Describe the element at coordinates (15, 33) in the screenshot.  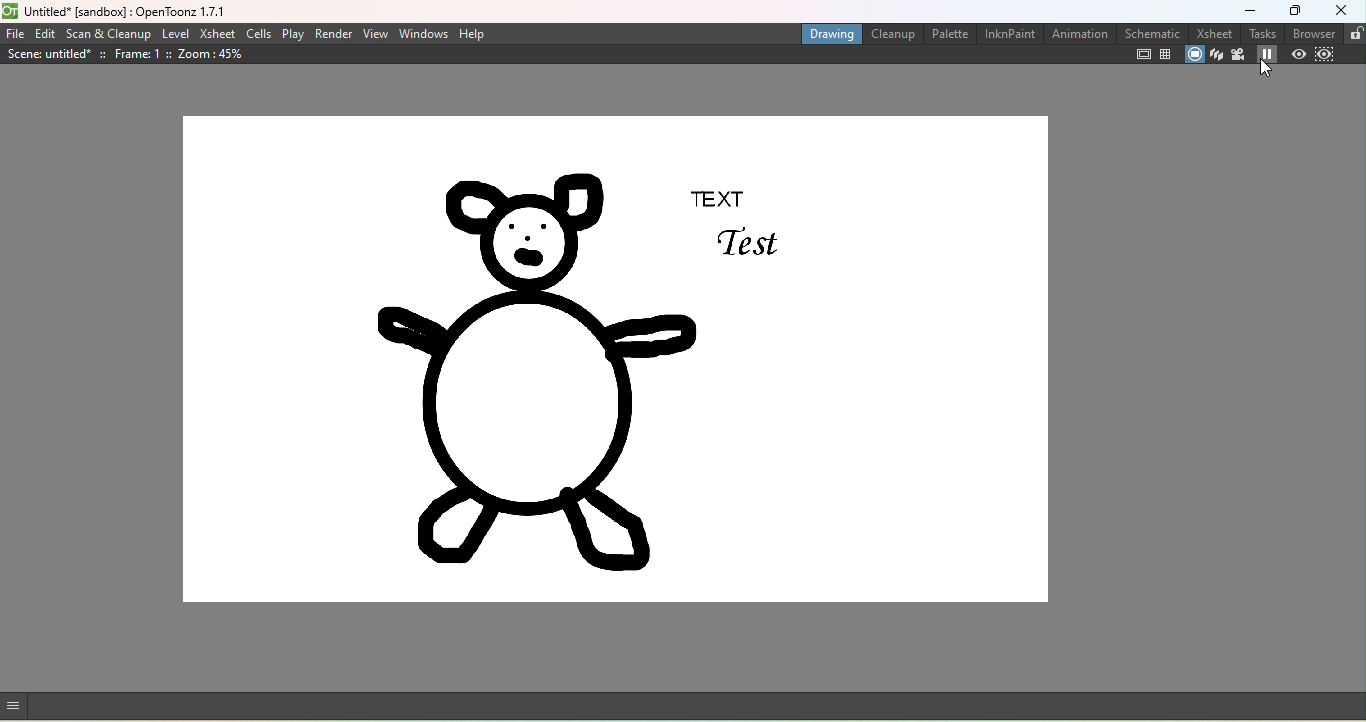
I see `File` at that location.